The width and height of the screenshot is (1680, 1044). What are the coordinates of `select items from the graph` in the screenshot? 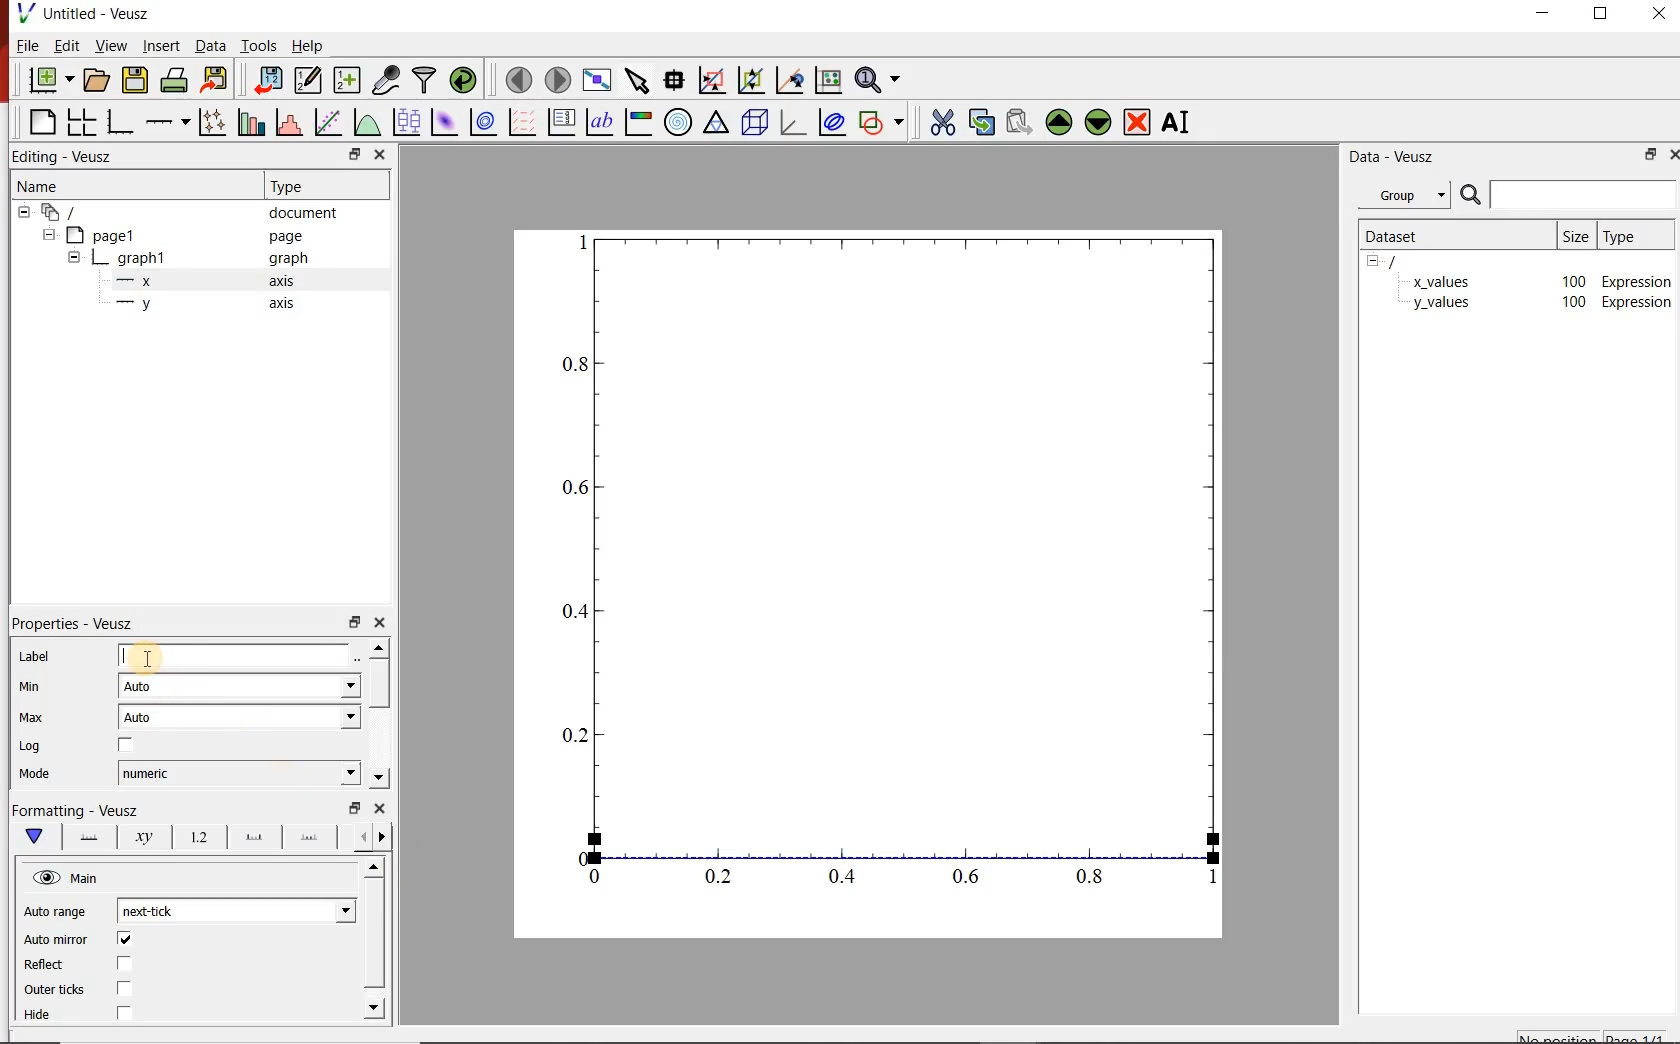 It's located at (639, 80).